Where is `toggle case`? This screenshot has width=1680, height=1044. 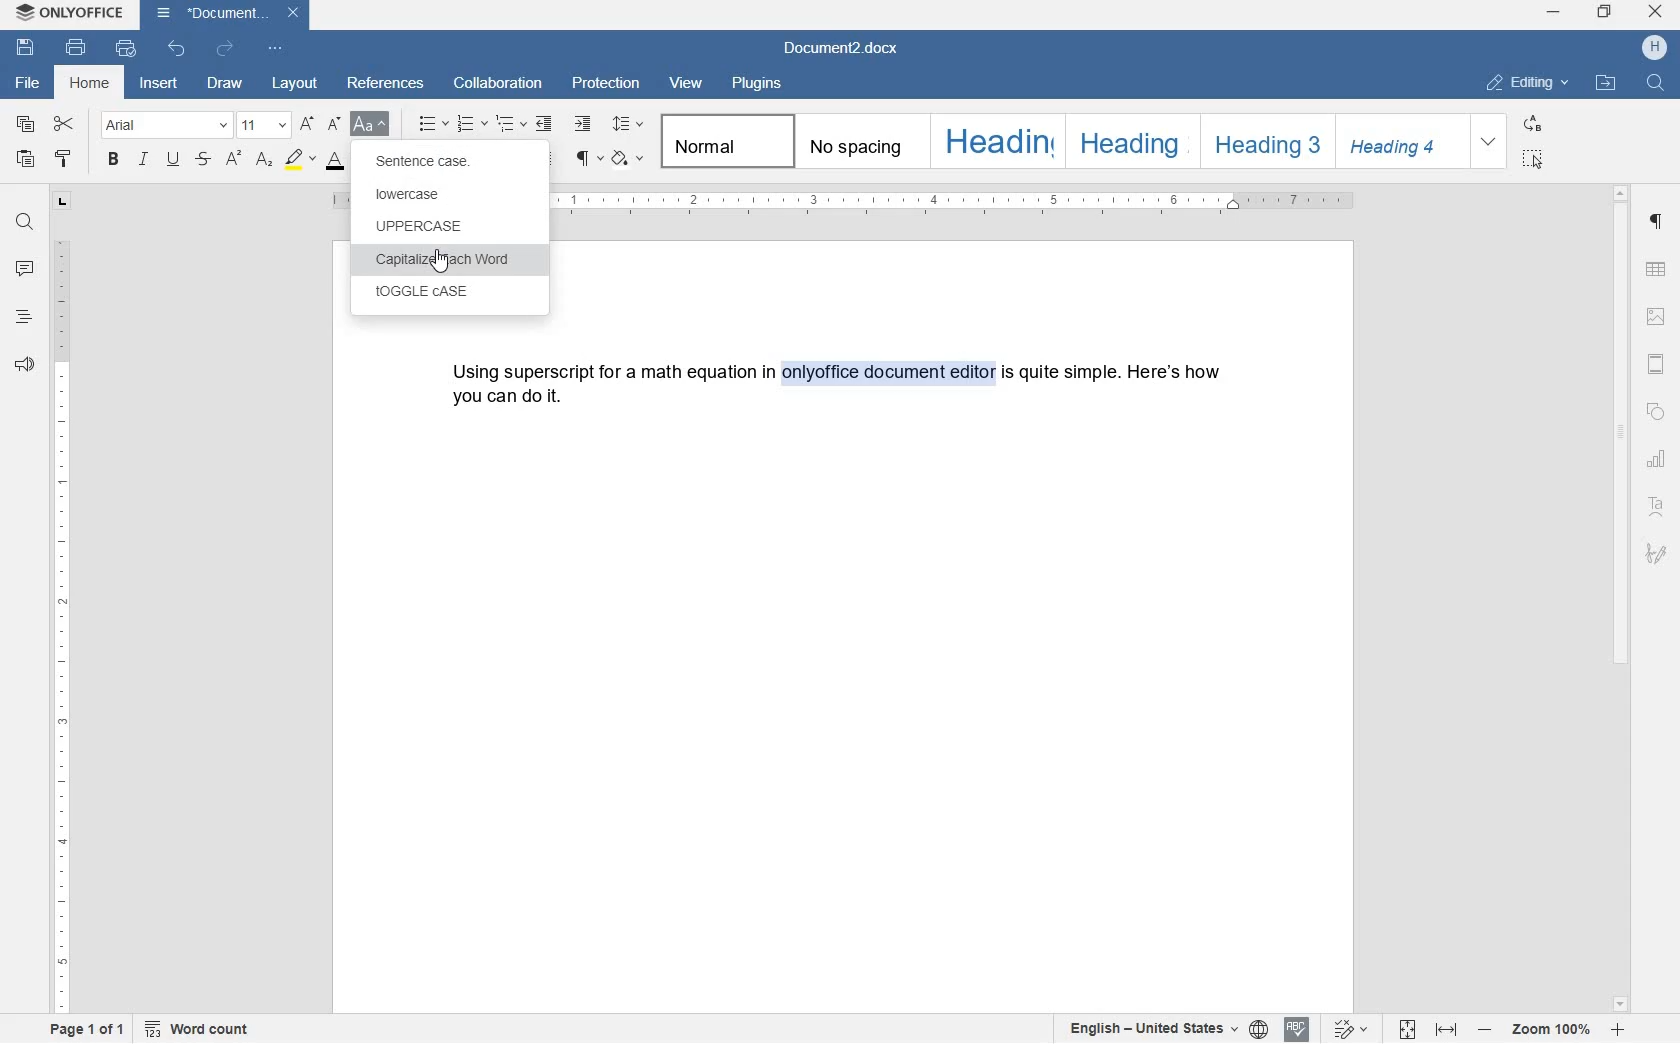 toggle case is located at coordinates (441, 294).